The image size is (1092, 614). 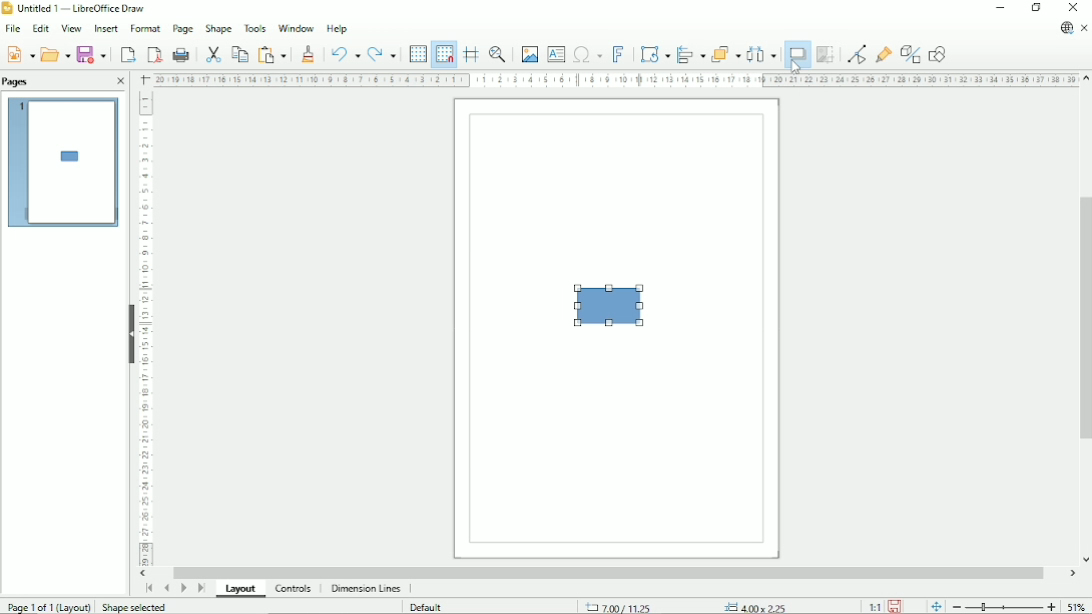 I want to click on Shape, so click(x=610, y=306).